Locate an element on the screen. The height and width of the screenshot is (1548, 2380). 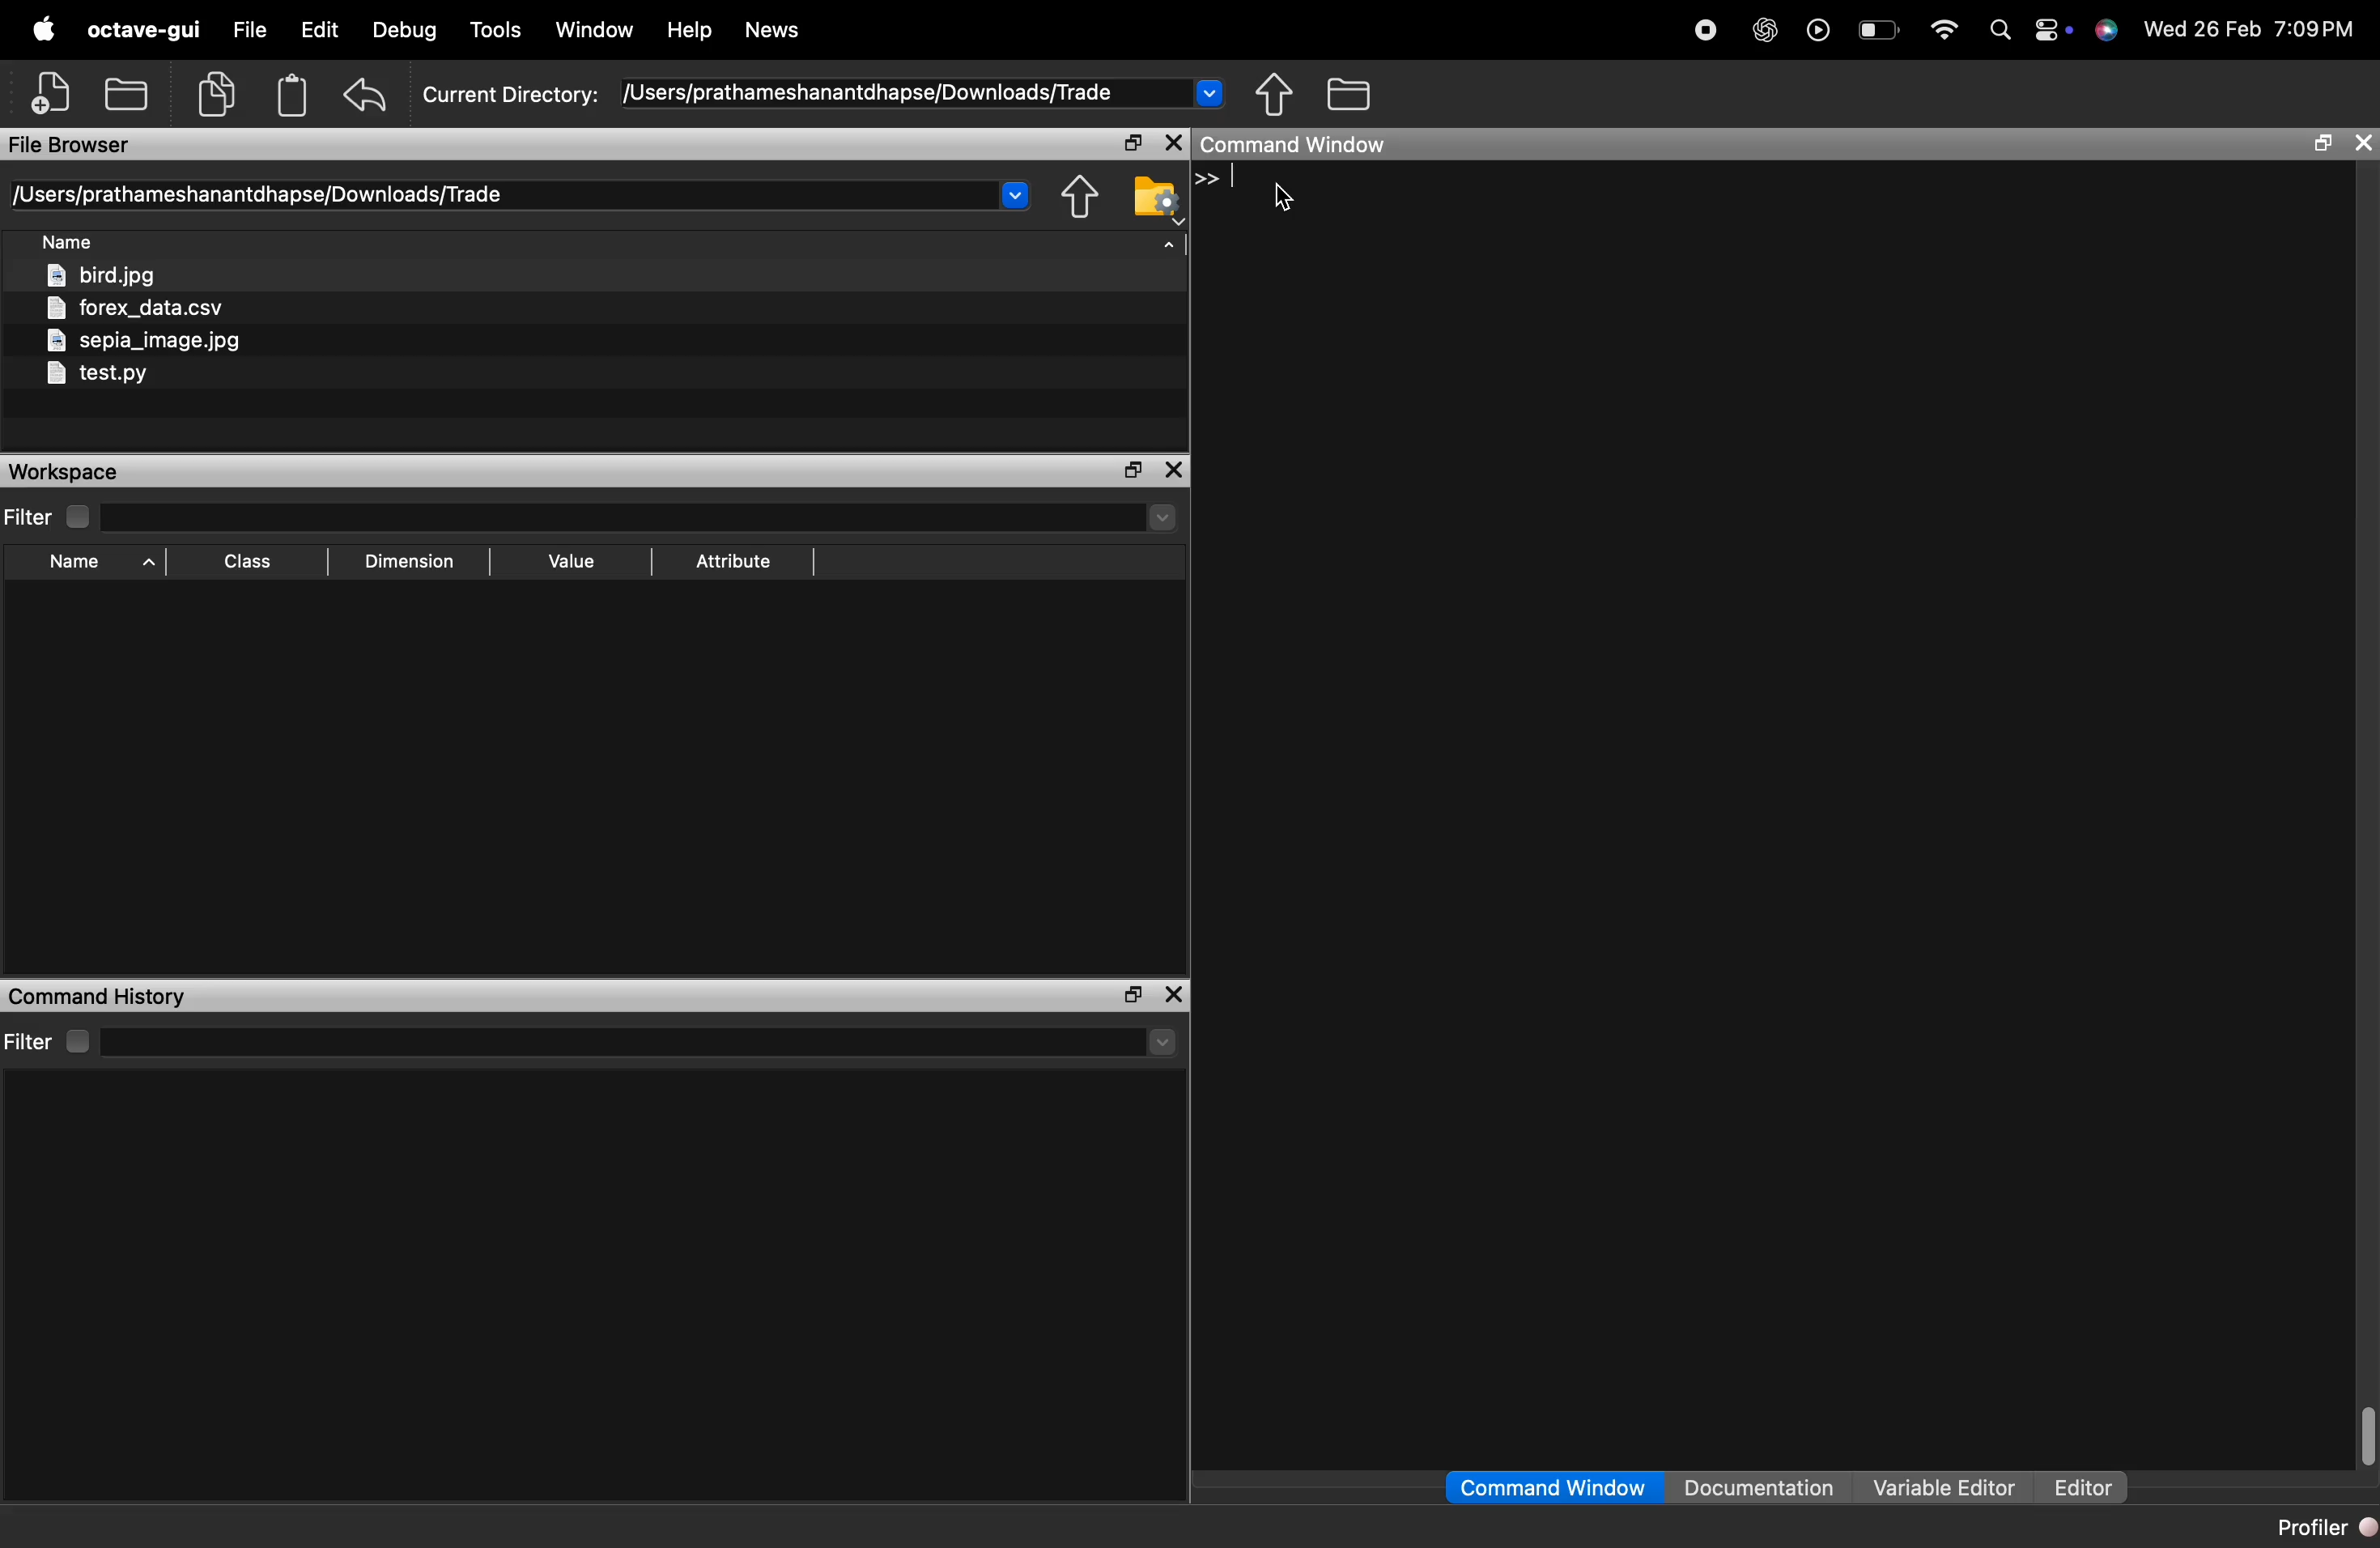
sort by dimension is located at coordinates (409, 562).